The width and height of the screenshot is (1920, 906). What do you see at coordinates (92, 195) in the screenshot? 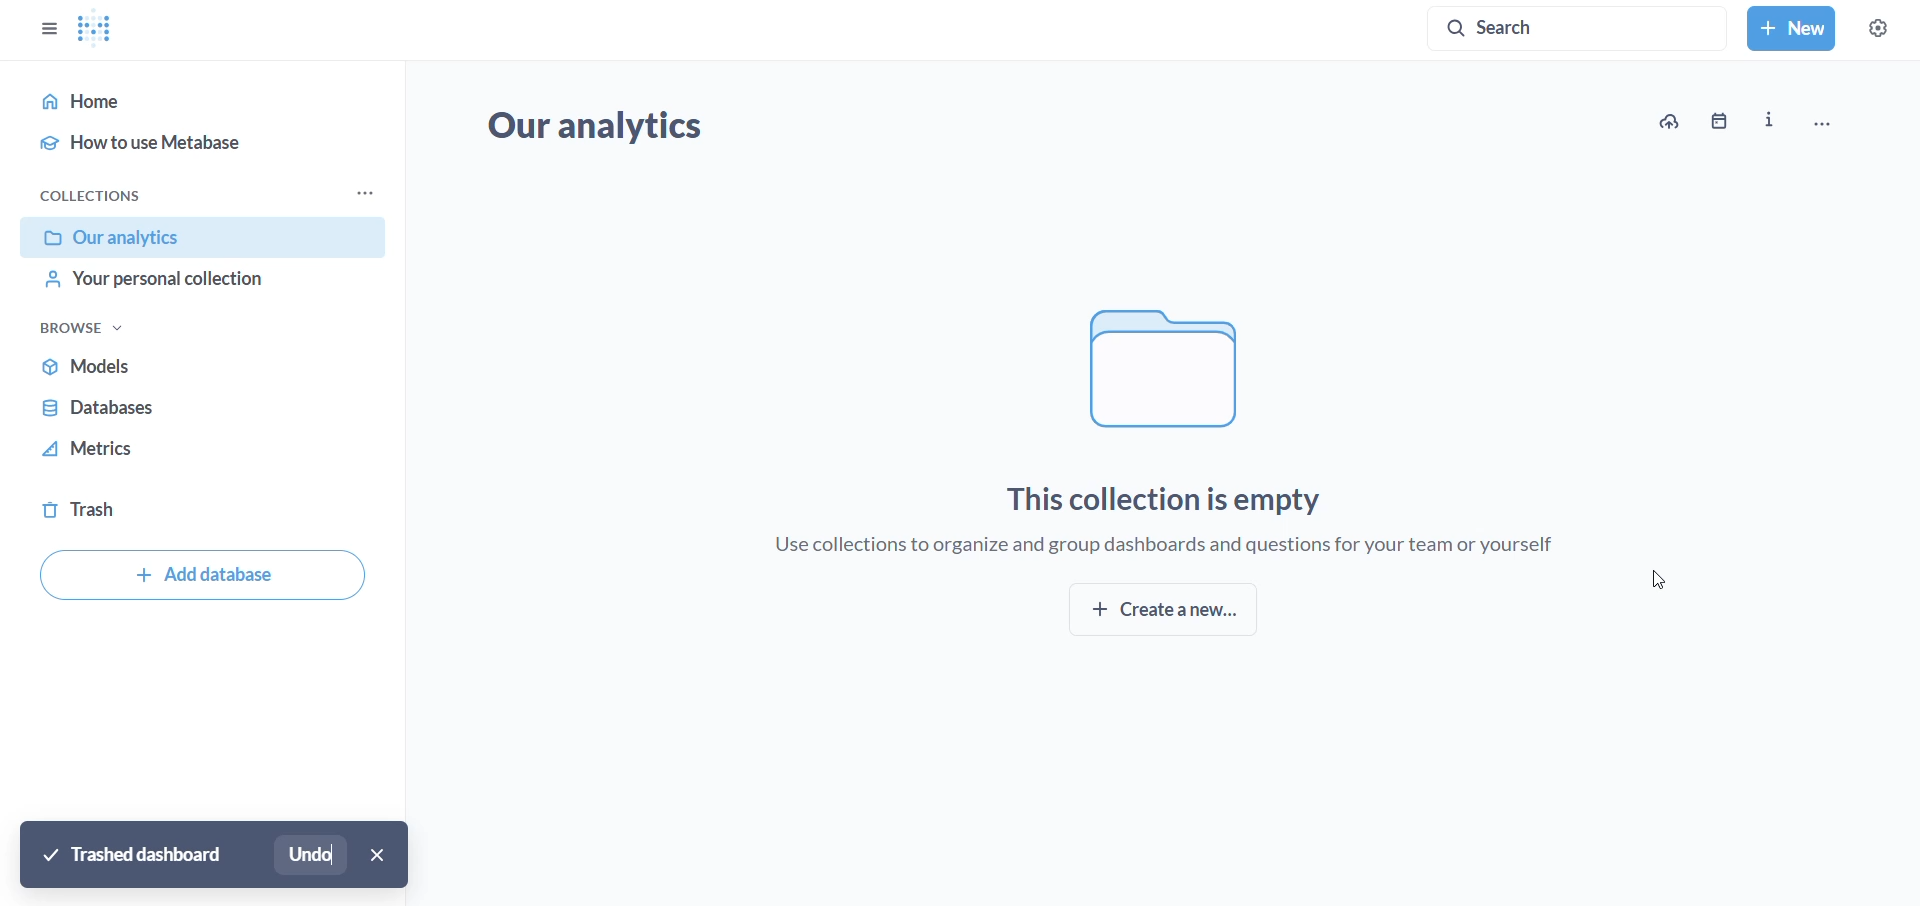
I see `collections` at bounding box center [92, 195].